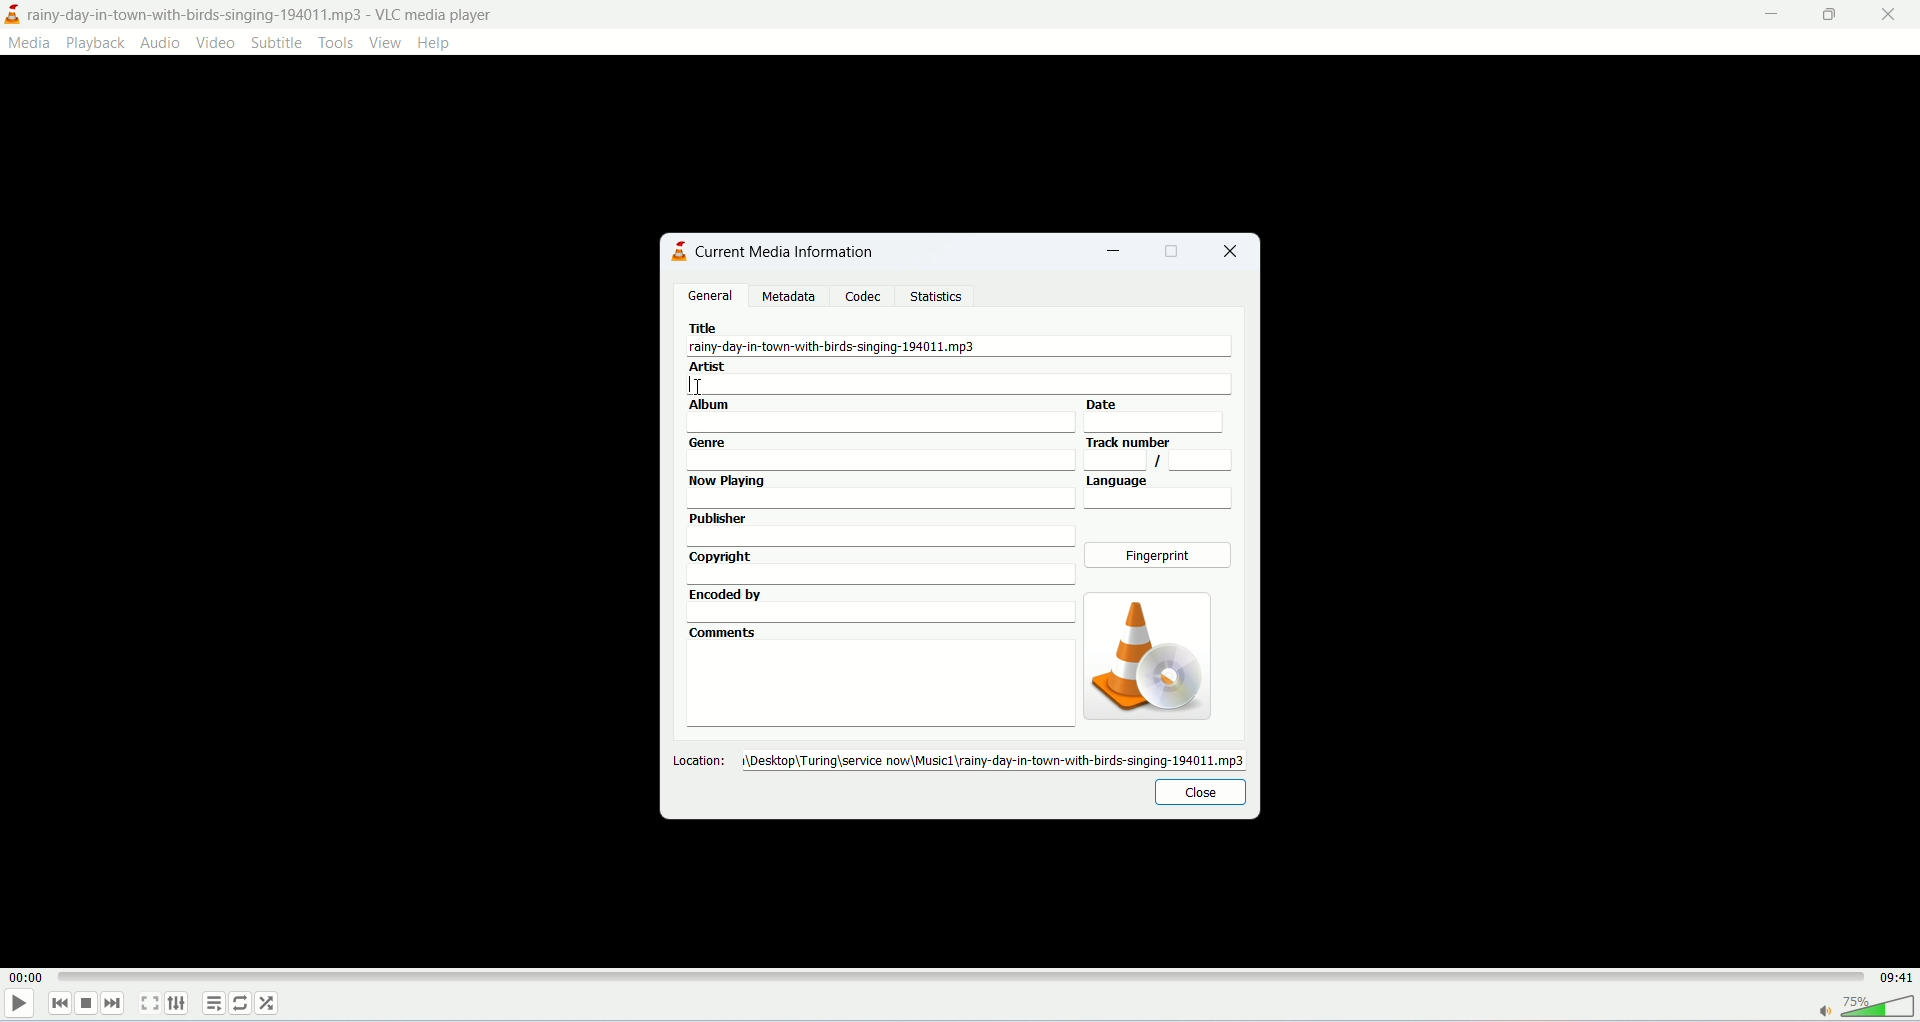 The image size is (1920, 1022). I want to click on logo, so click(12, 14).